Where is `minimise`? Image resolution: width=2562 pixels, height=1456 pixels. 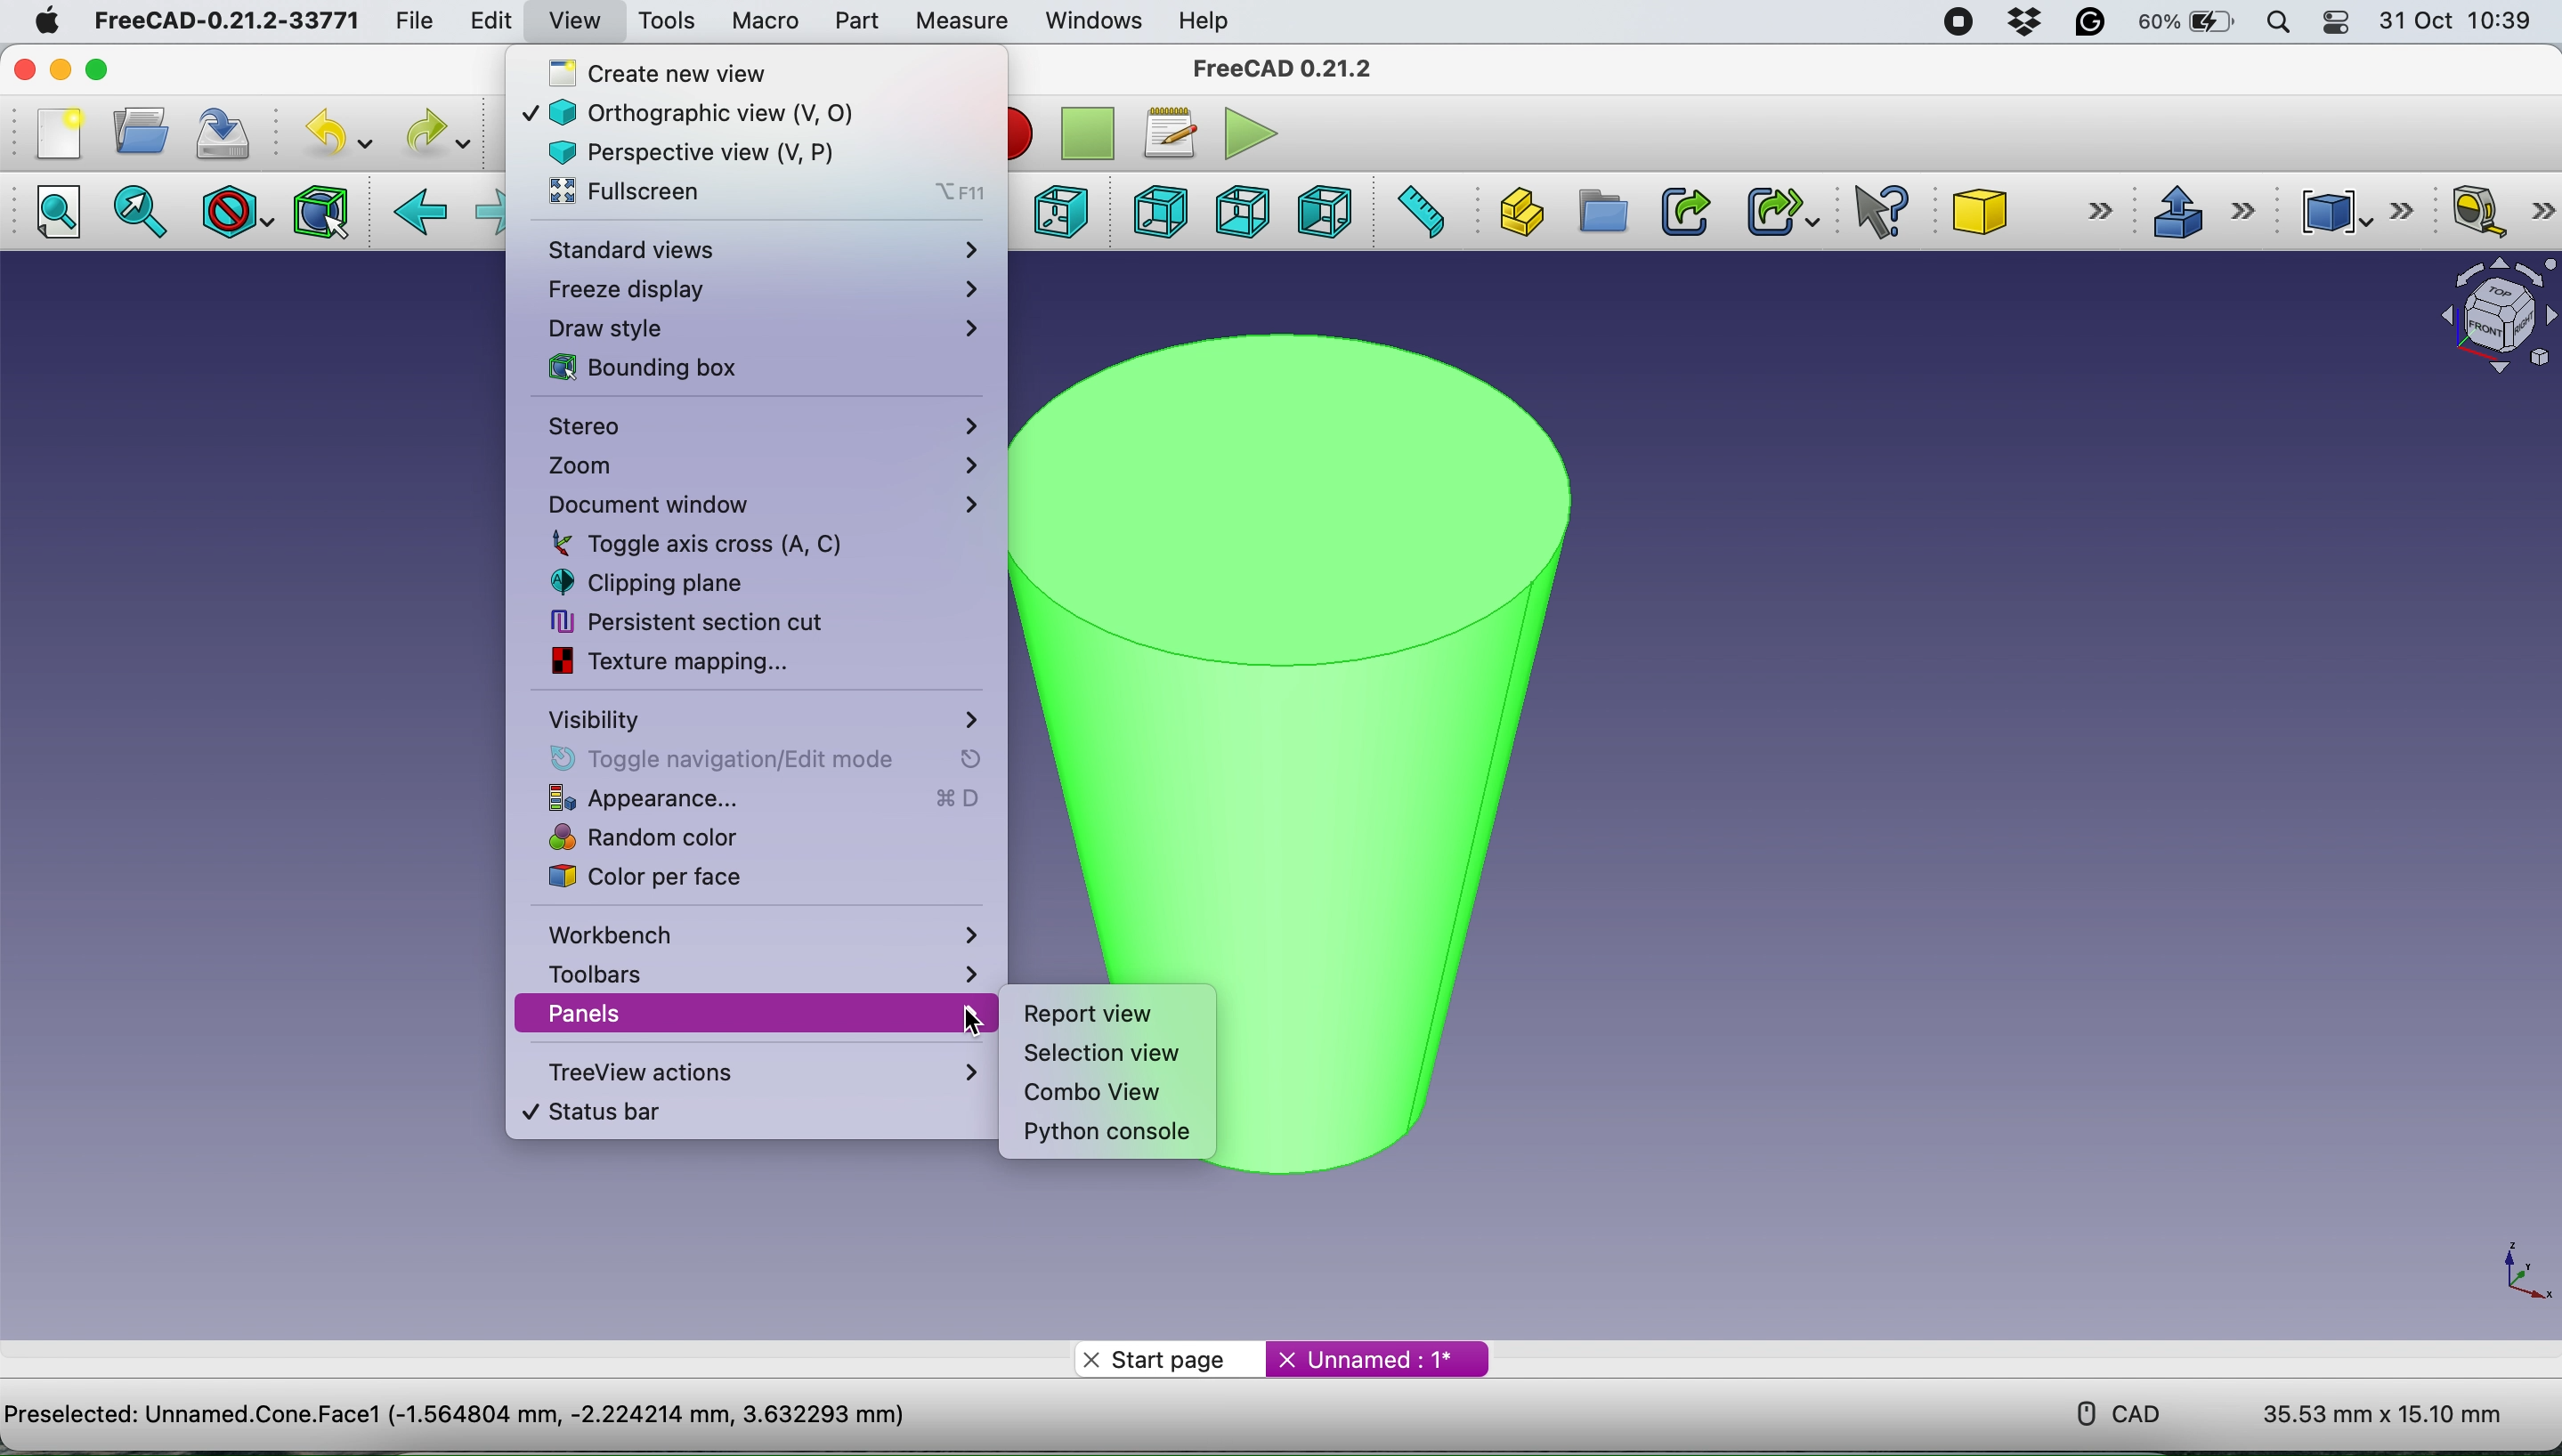
minimise is located at coordinates (60, 68).